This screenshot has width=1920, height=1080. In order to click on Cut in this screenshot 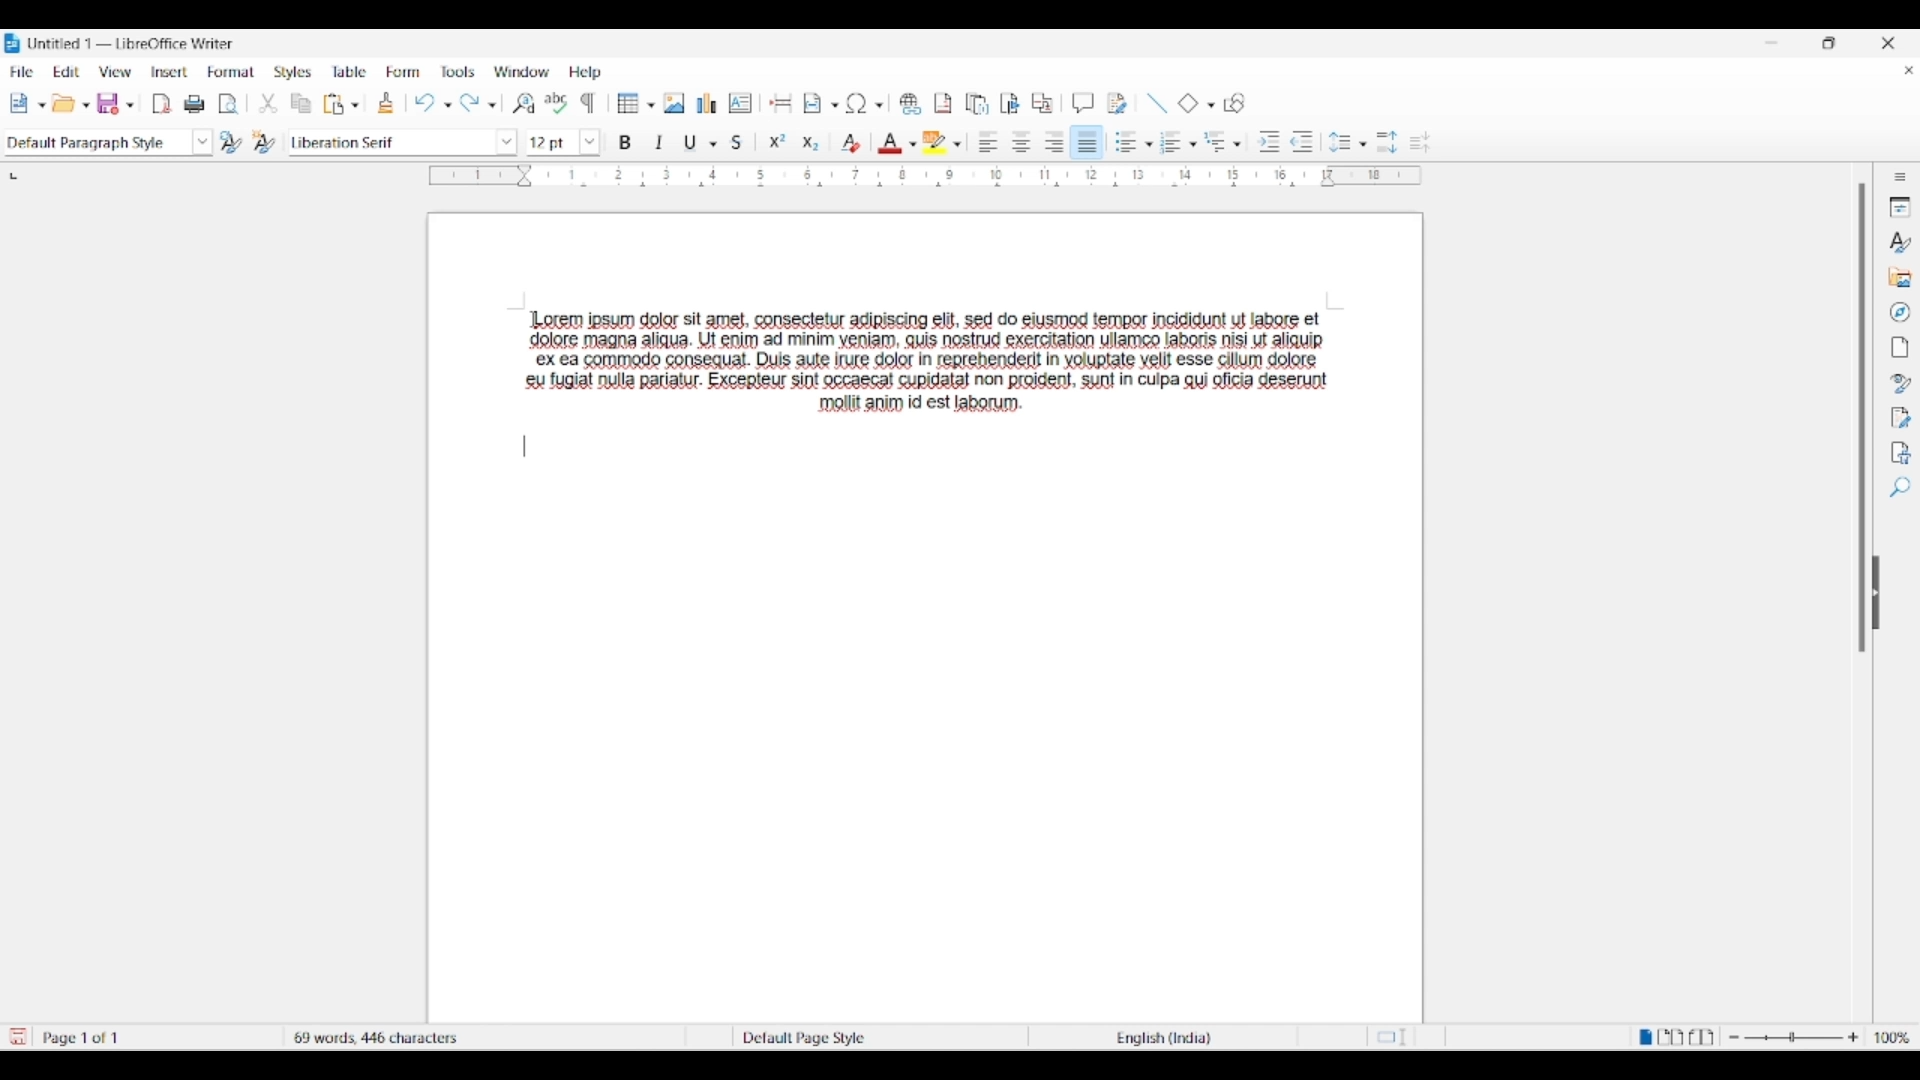, I will do `click(268, 103)`.